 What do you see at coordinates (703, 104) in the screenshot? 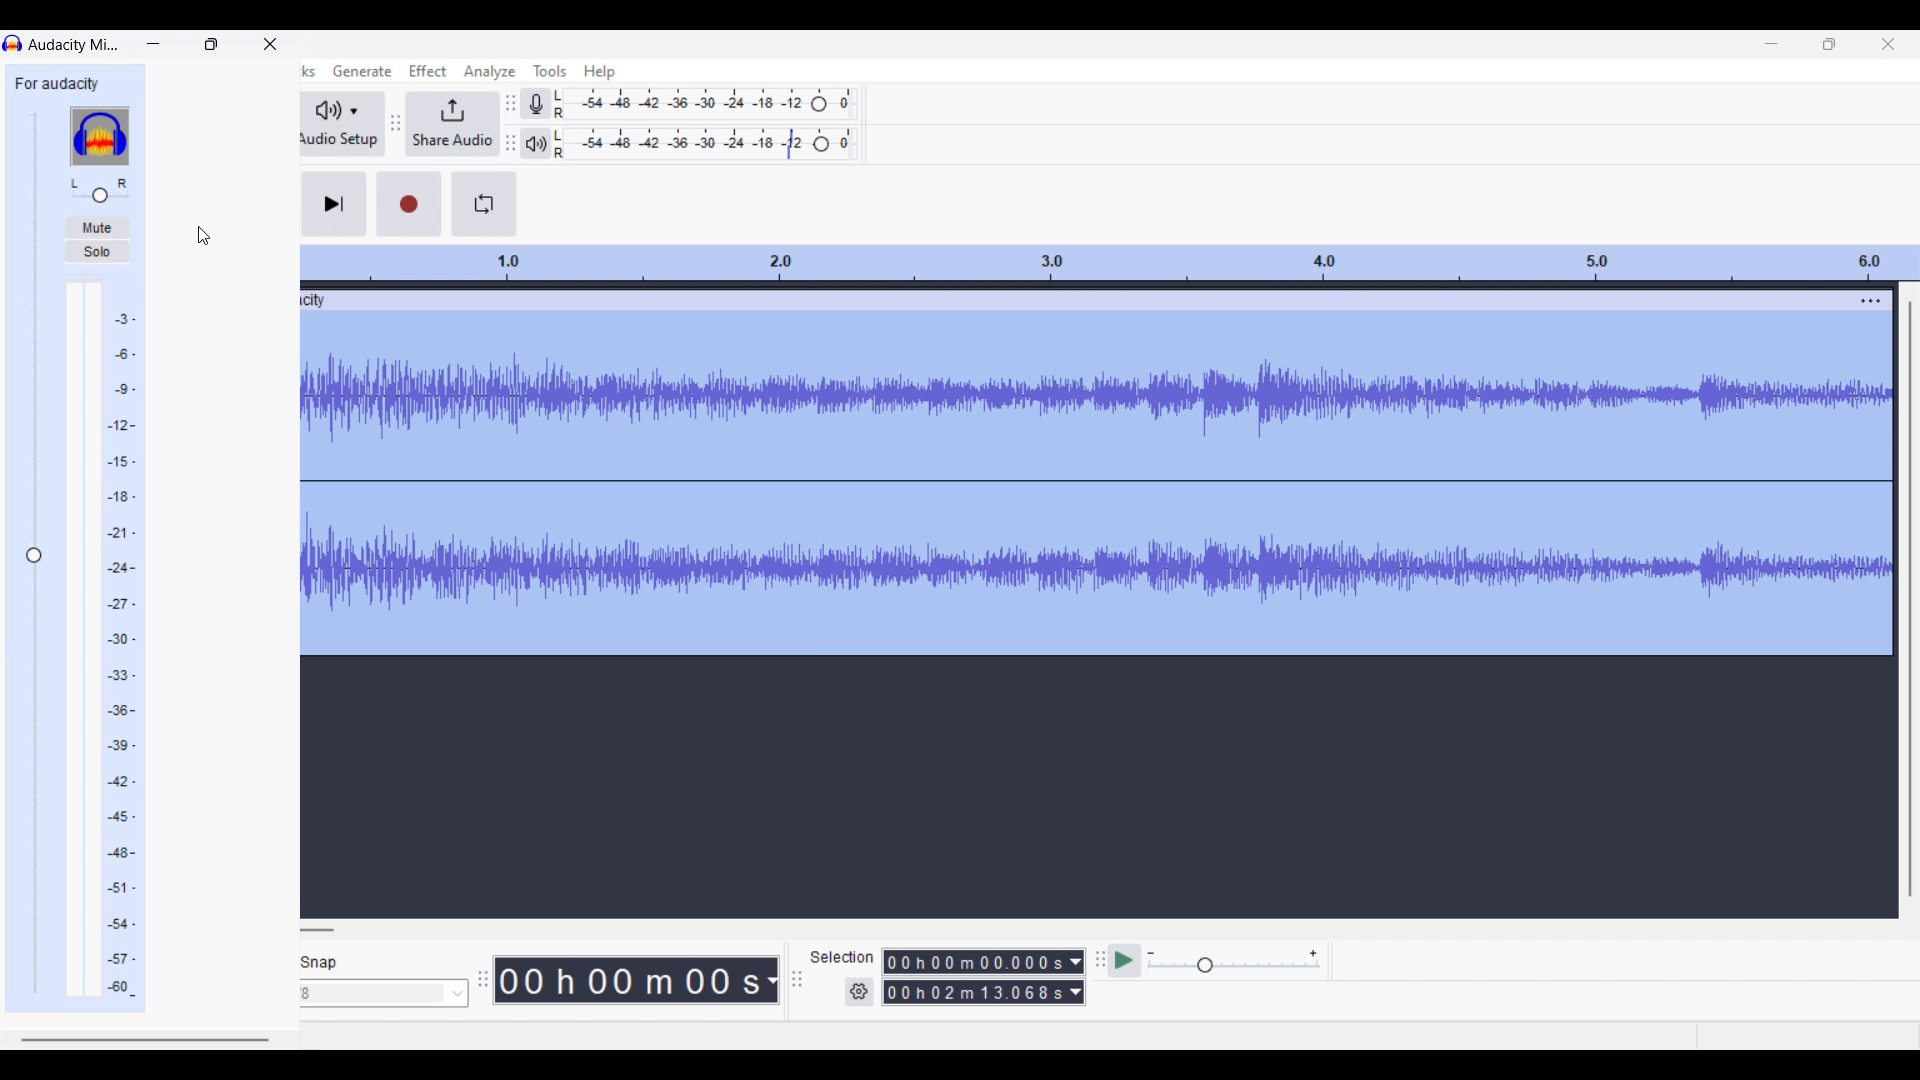
I see `Recording level` at bounding box center [703, 104].